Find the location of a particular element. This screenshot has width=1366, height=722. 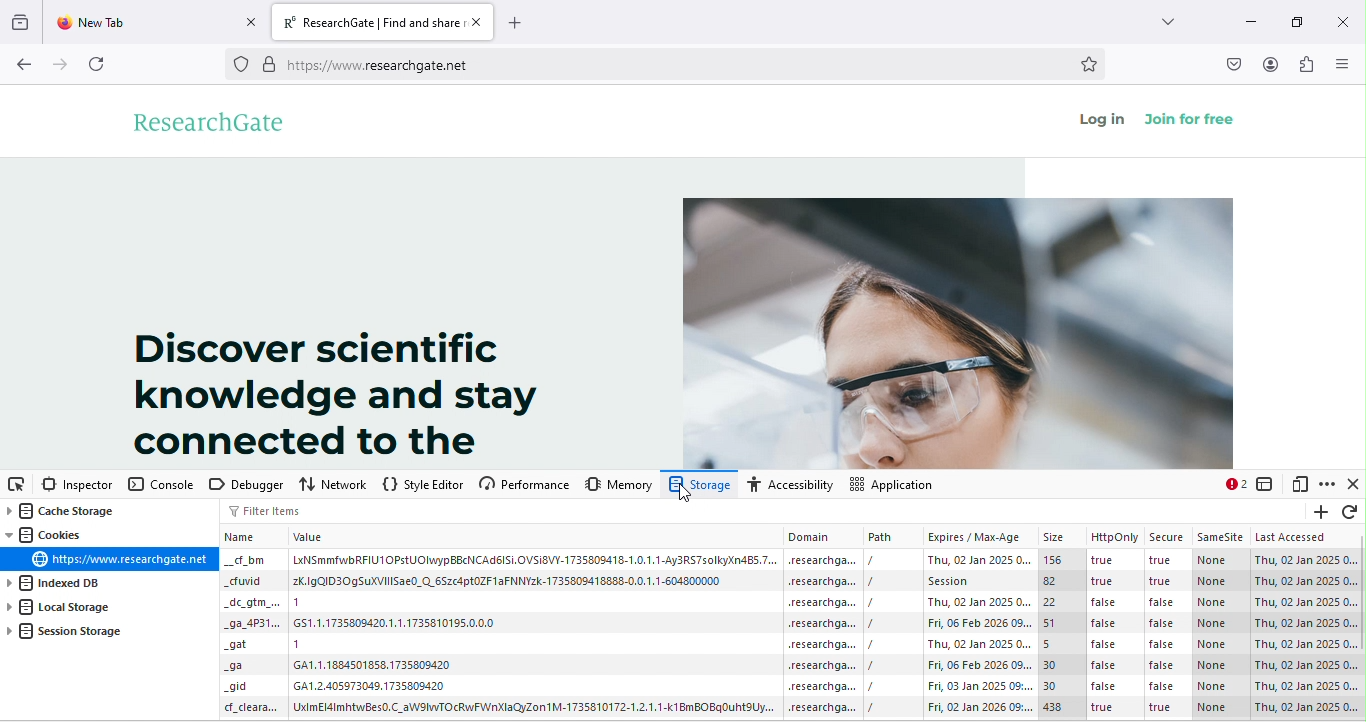

domain is located at coordinates (821, 623).